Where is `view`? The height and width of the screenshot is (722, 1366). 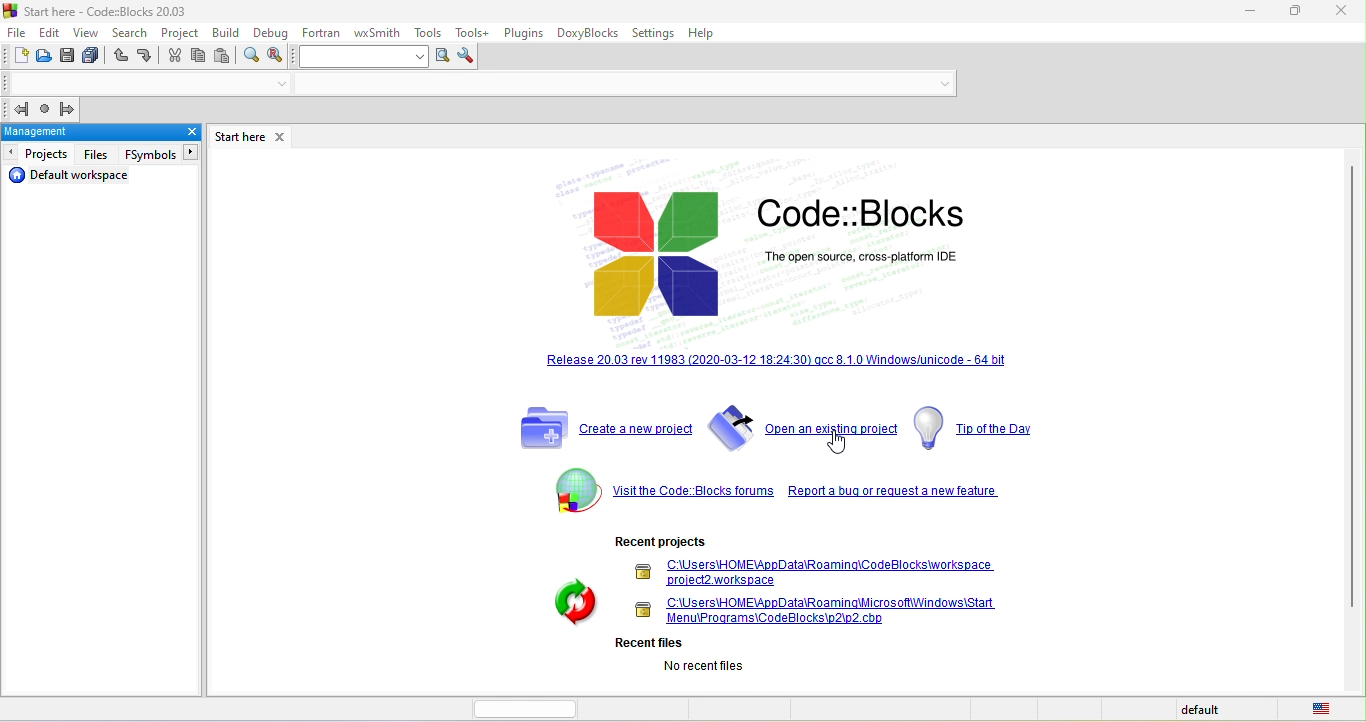 view is located at coordinates (89, 34).